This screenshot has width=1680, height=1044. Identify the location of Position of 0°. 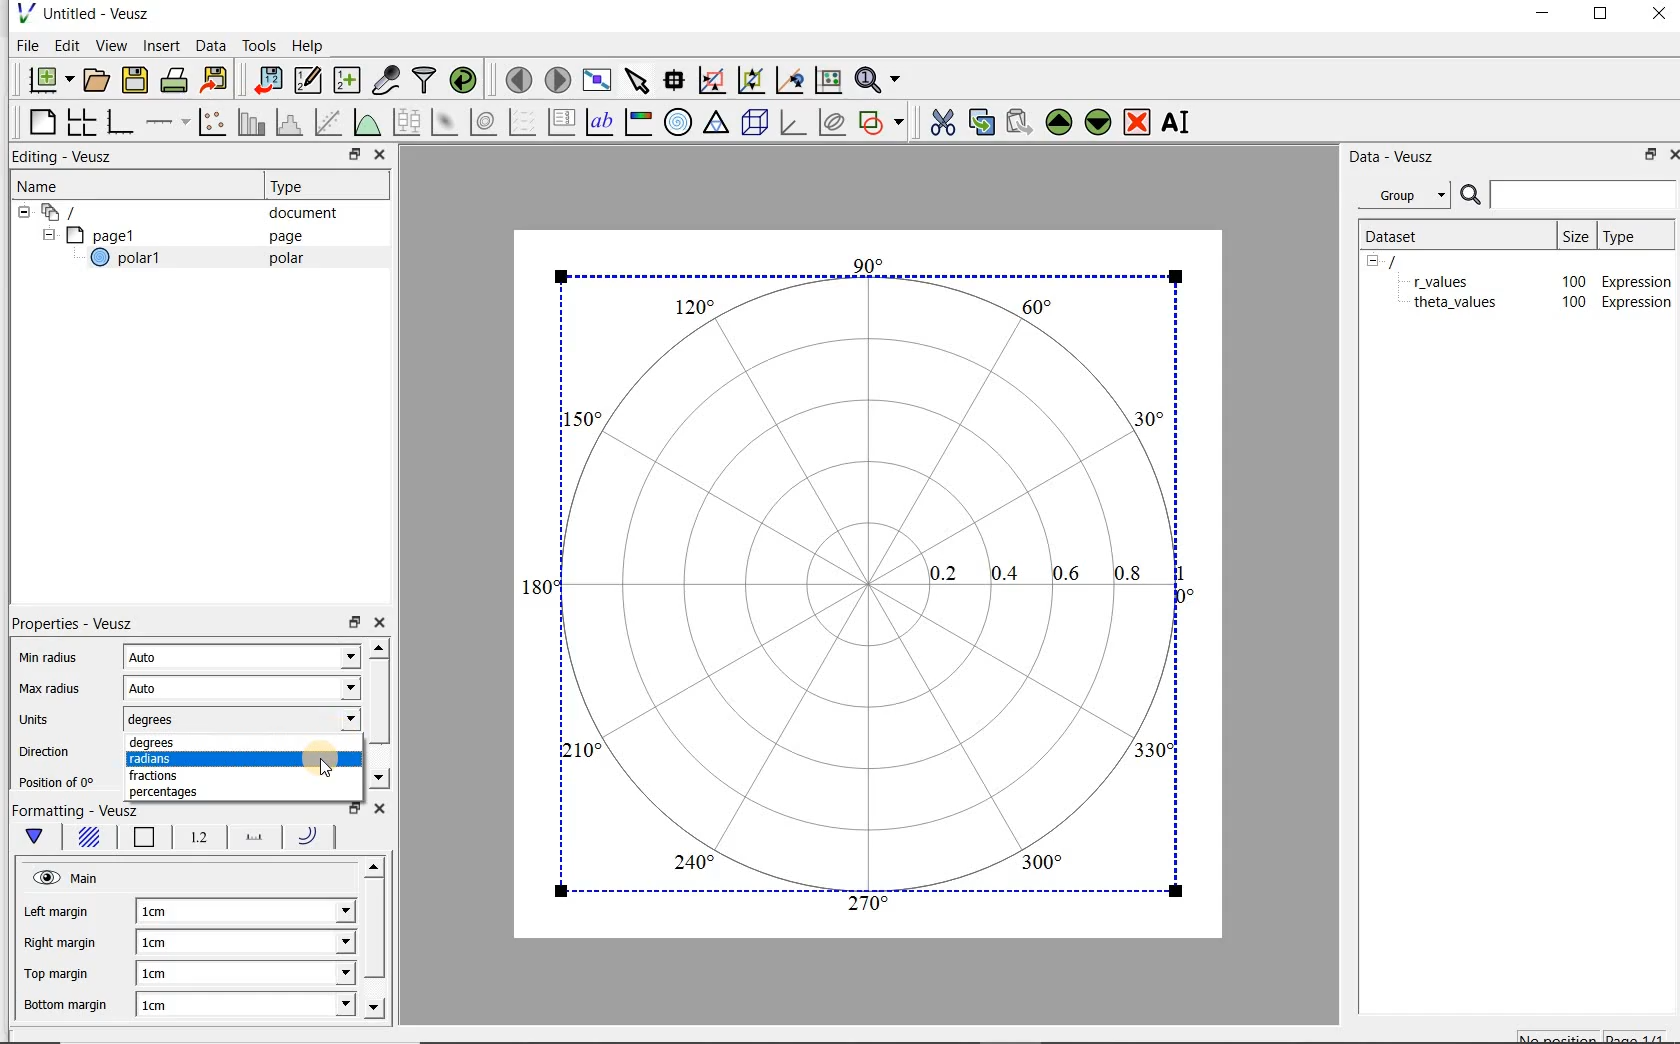
(62, 781).